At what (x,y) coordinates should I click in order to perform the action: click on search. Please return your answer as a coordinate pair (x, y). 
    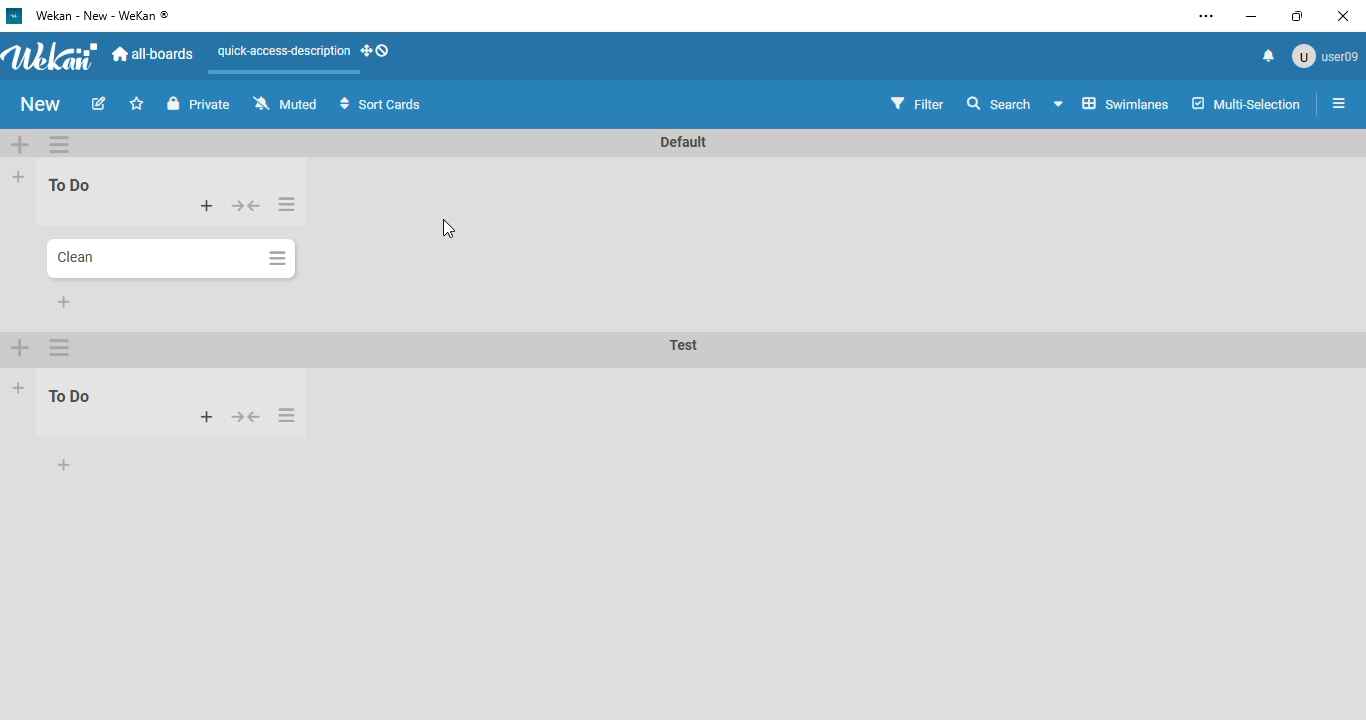
    Looking at the image, I should click on (1000, 103).